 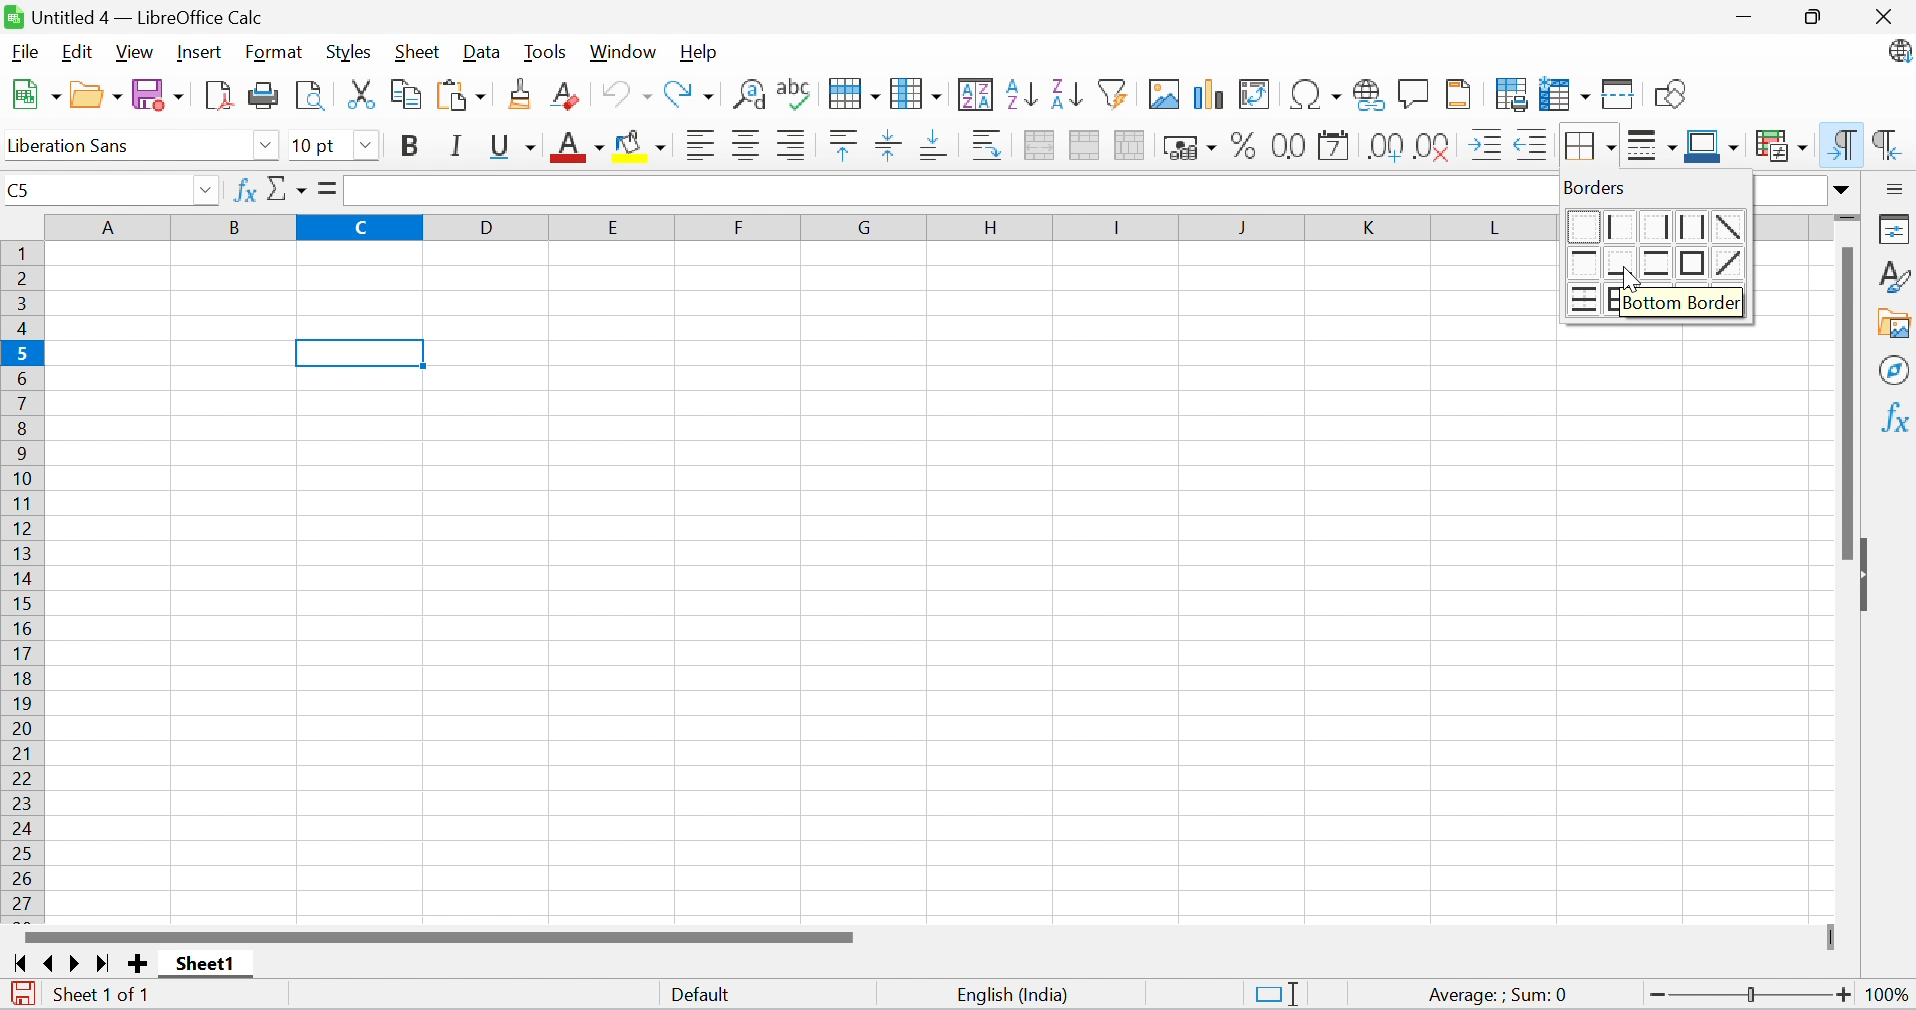 I want to click on Borders, so click(x=1583, y=149).